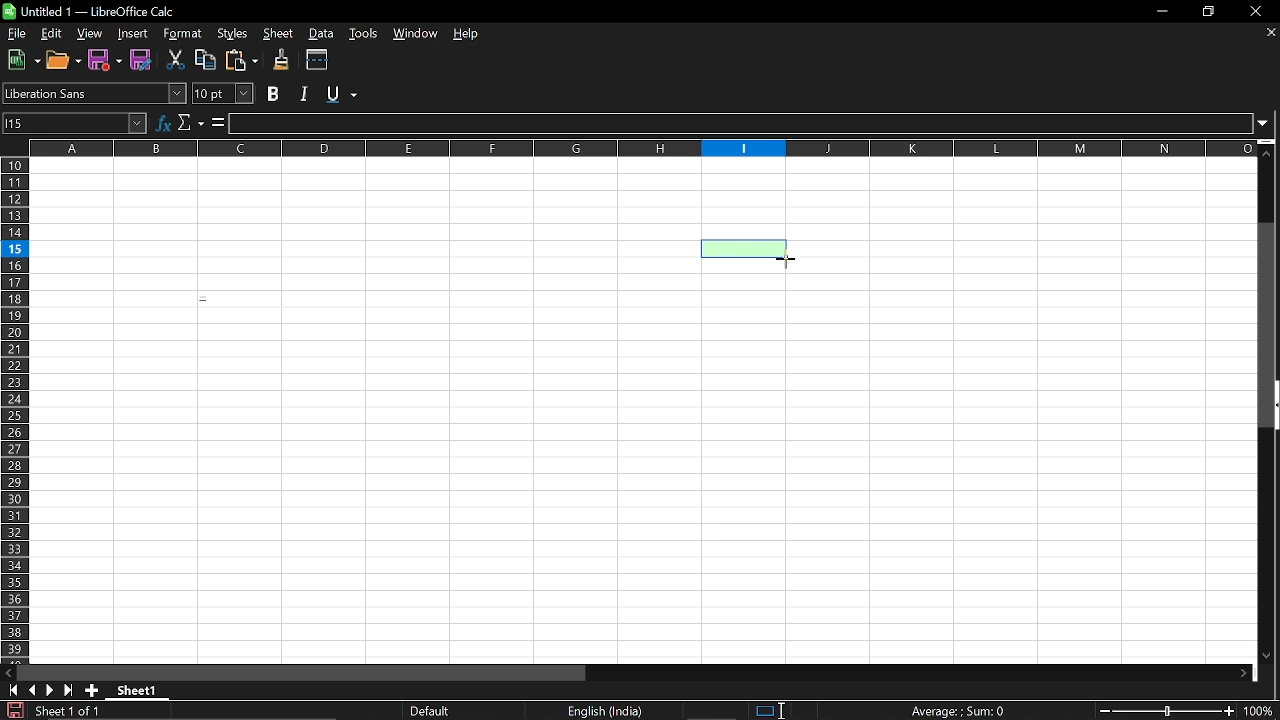  Describe the element at coordinates (70, 691) in the screenshot. I see `Last oage` at that location.